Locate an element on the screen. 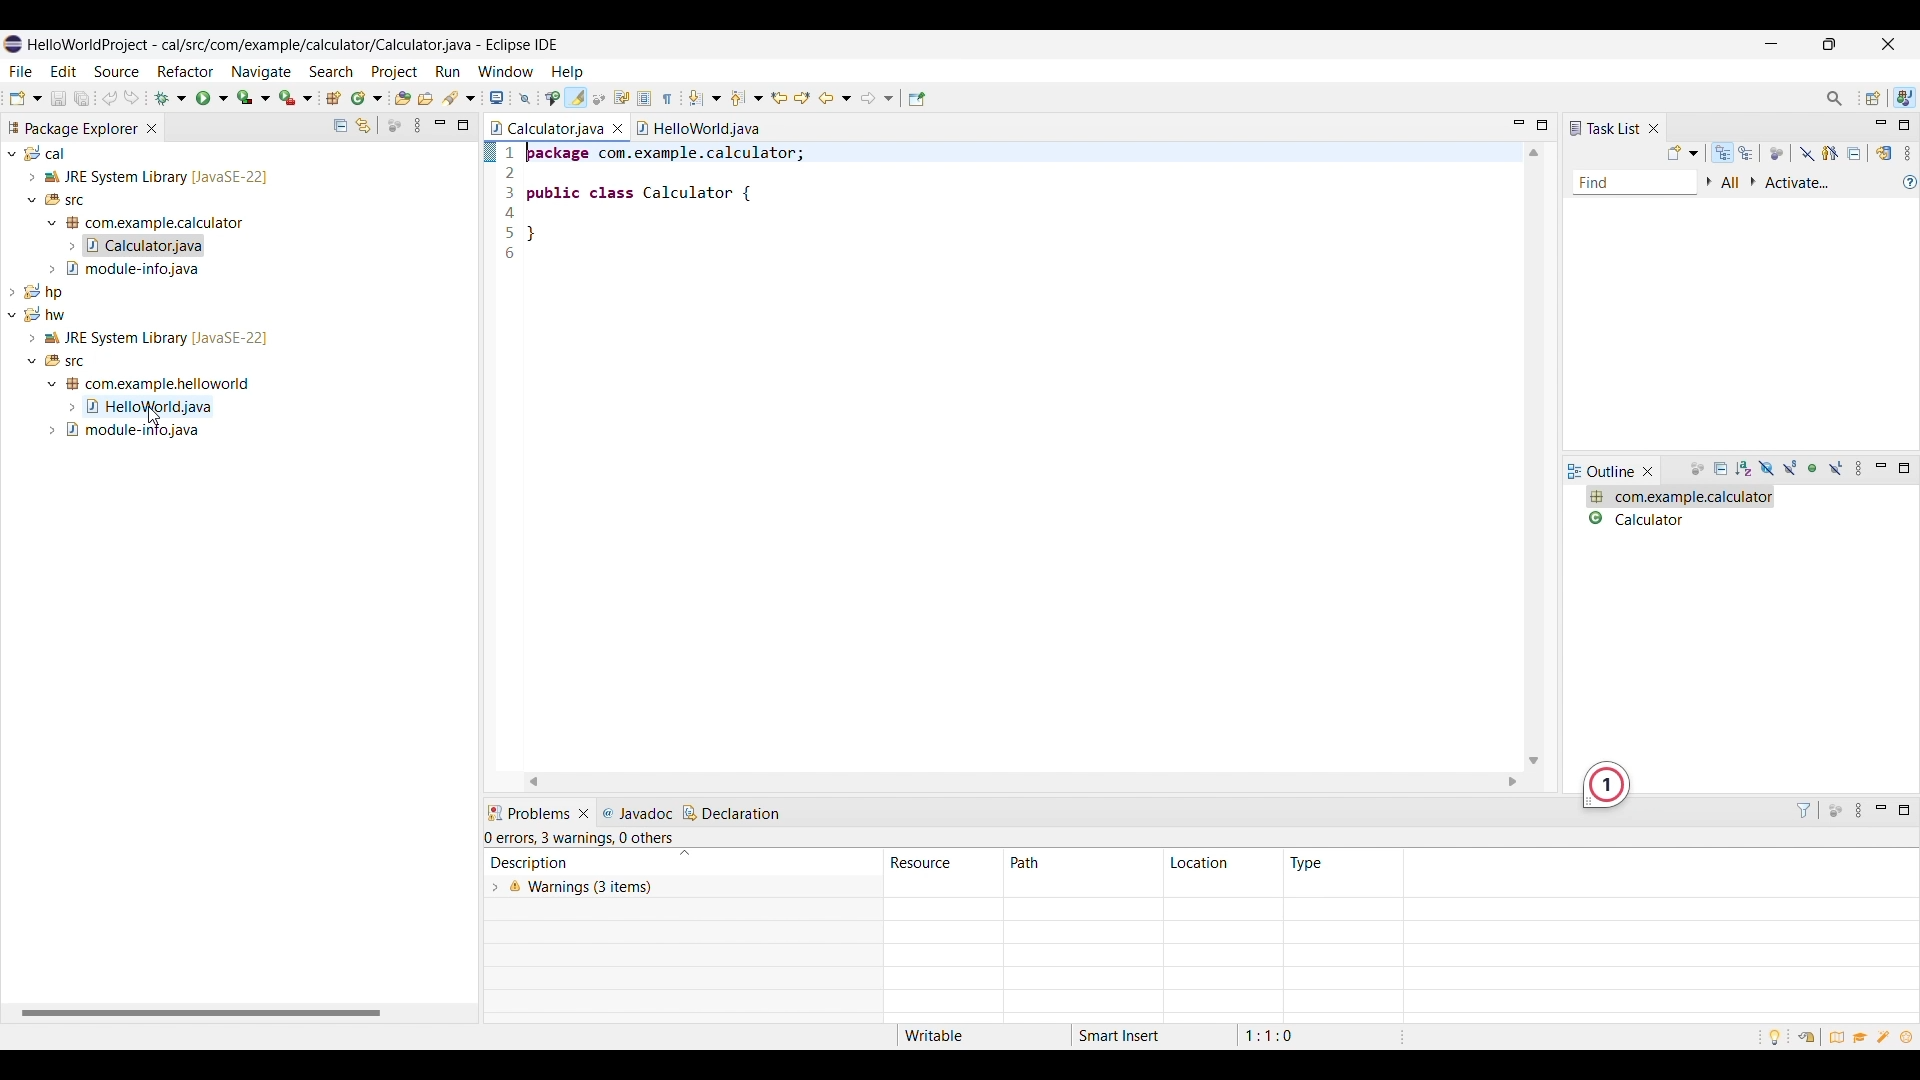 This screenshot has height=1080, width=1920. Save all is located at coordinates (82, 99).